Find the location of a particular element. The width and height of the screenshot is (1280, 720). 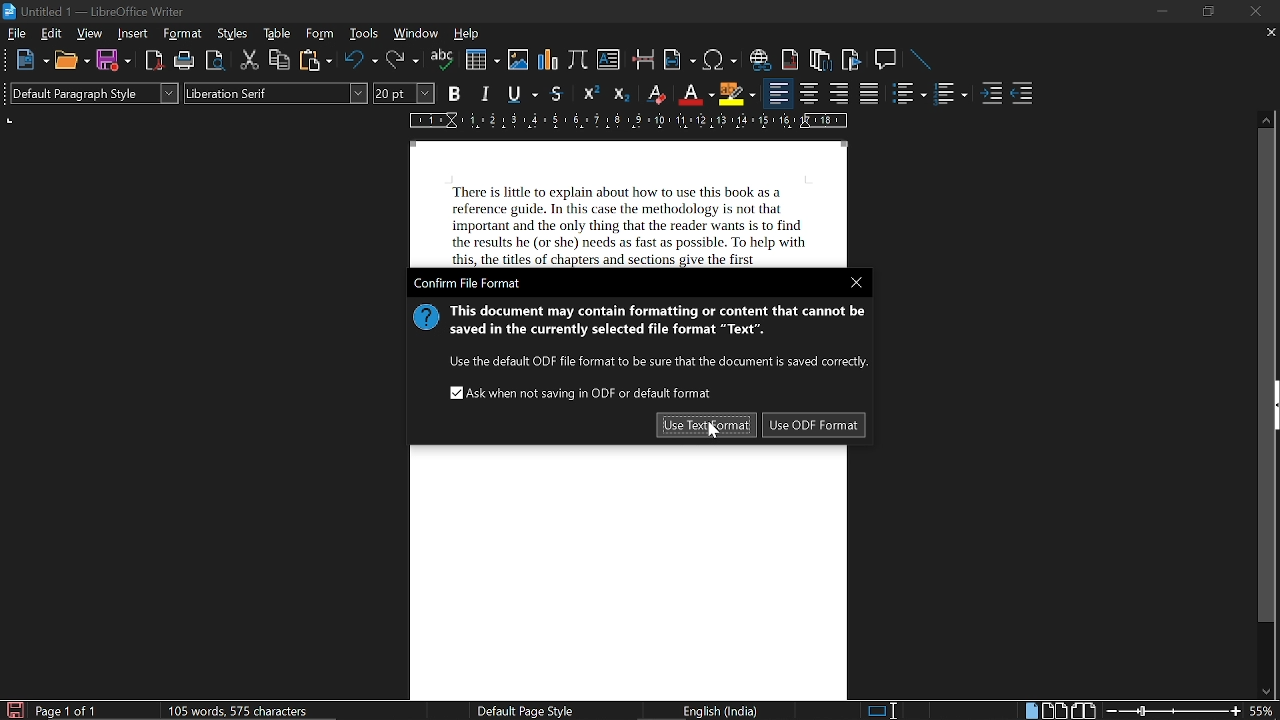

text style is located at coordinates (277, 93).